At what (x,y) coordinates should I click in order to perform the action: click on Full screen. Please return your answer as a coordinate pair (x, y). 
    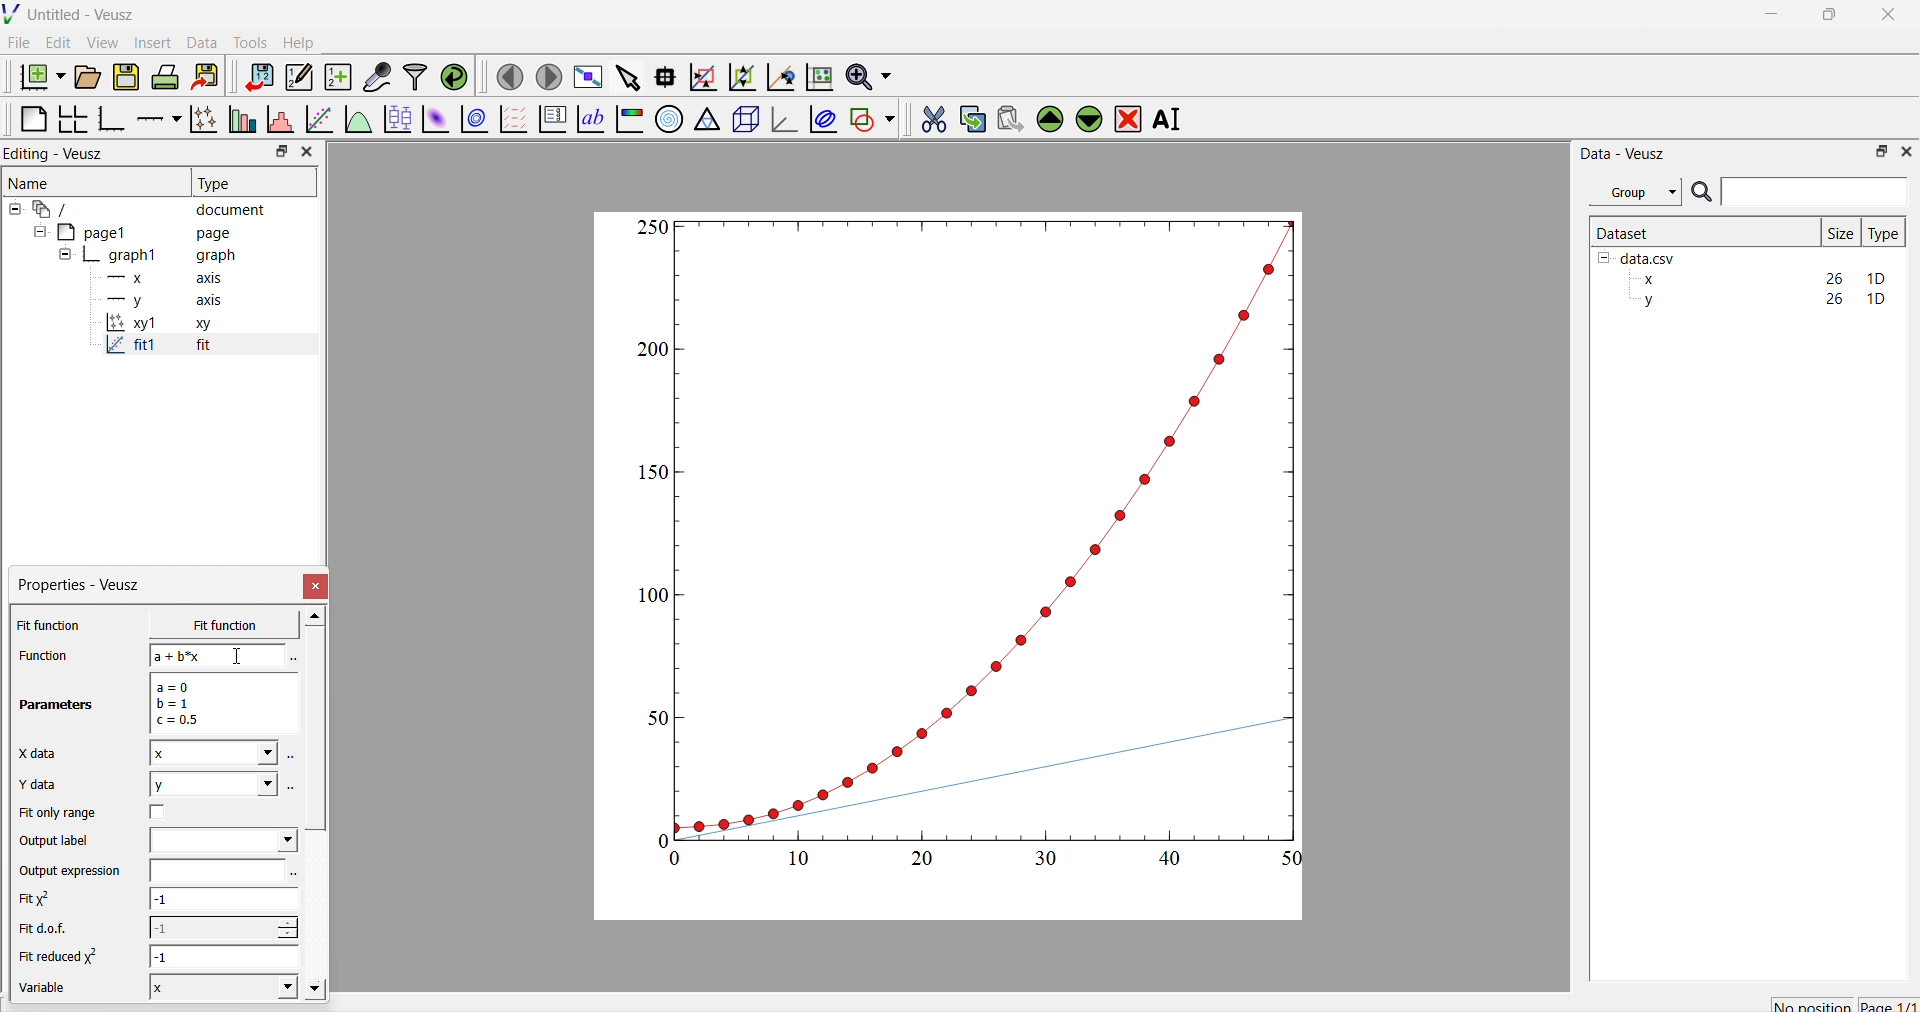
    Looking at the image, I should click on (584, 77).